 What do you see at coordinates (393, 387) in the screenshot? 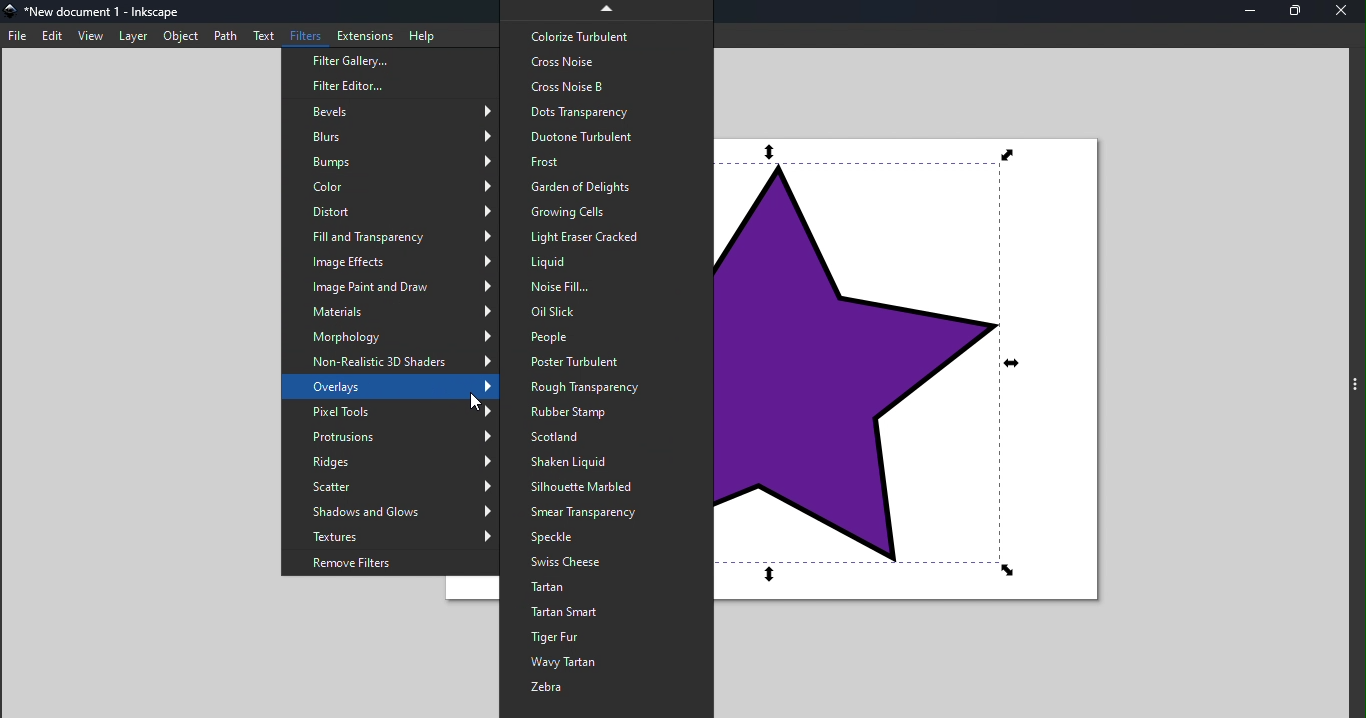
I see `Overlays` at bounding box center [393, 387].